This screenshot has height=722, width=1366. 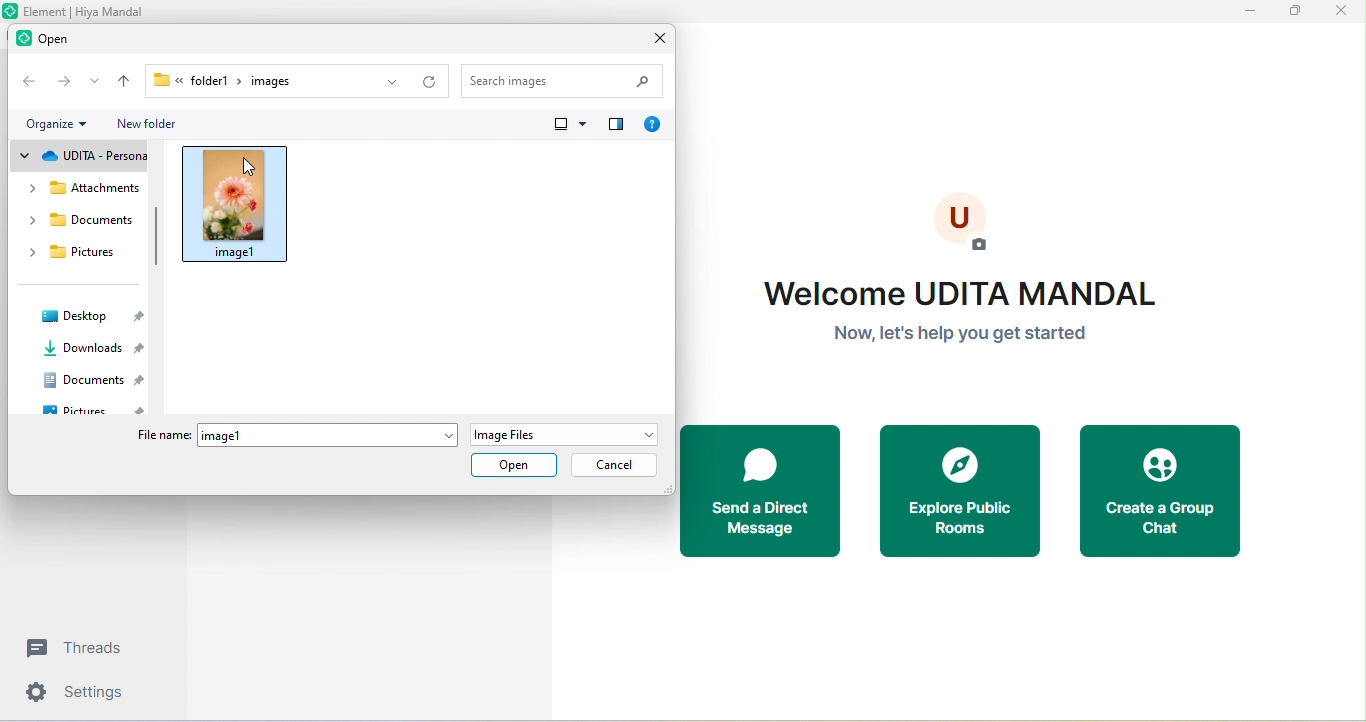 What do you see at coordinates (84, 155) in the screenshot?
I see `udita` at bounding box center [84, 155].